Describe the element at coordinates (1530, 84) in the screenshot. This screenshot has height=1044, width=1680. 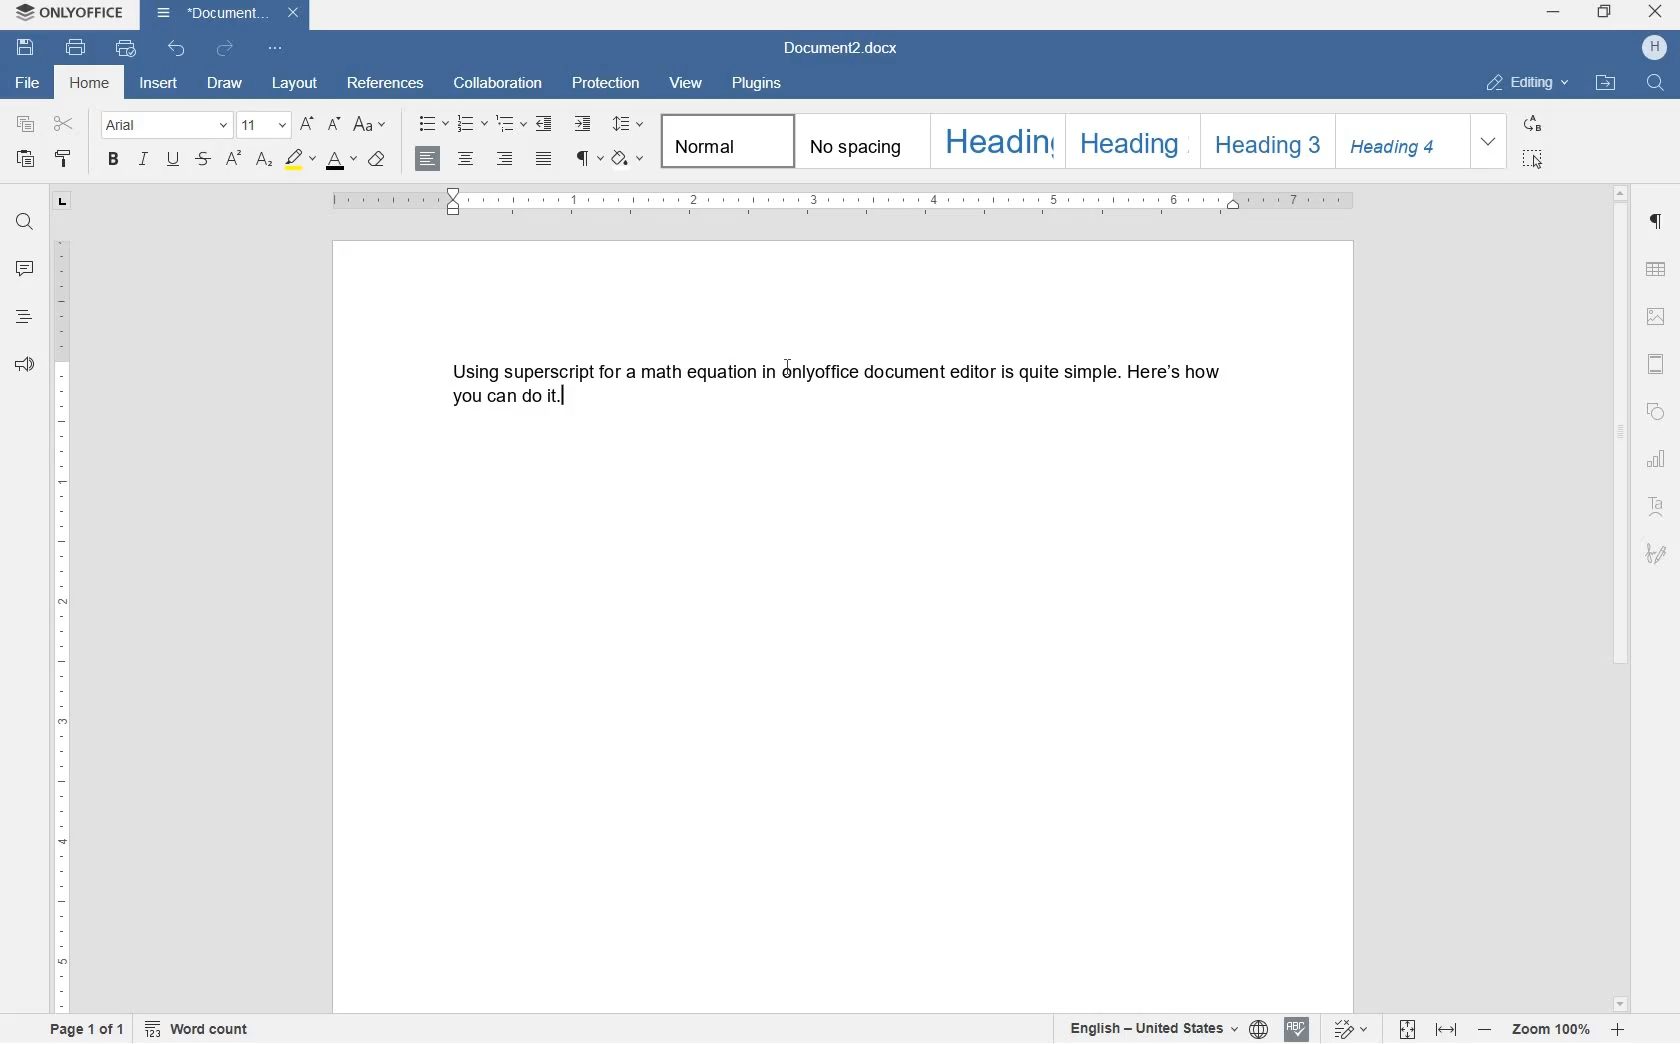
I see `EDITING` at that location.